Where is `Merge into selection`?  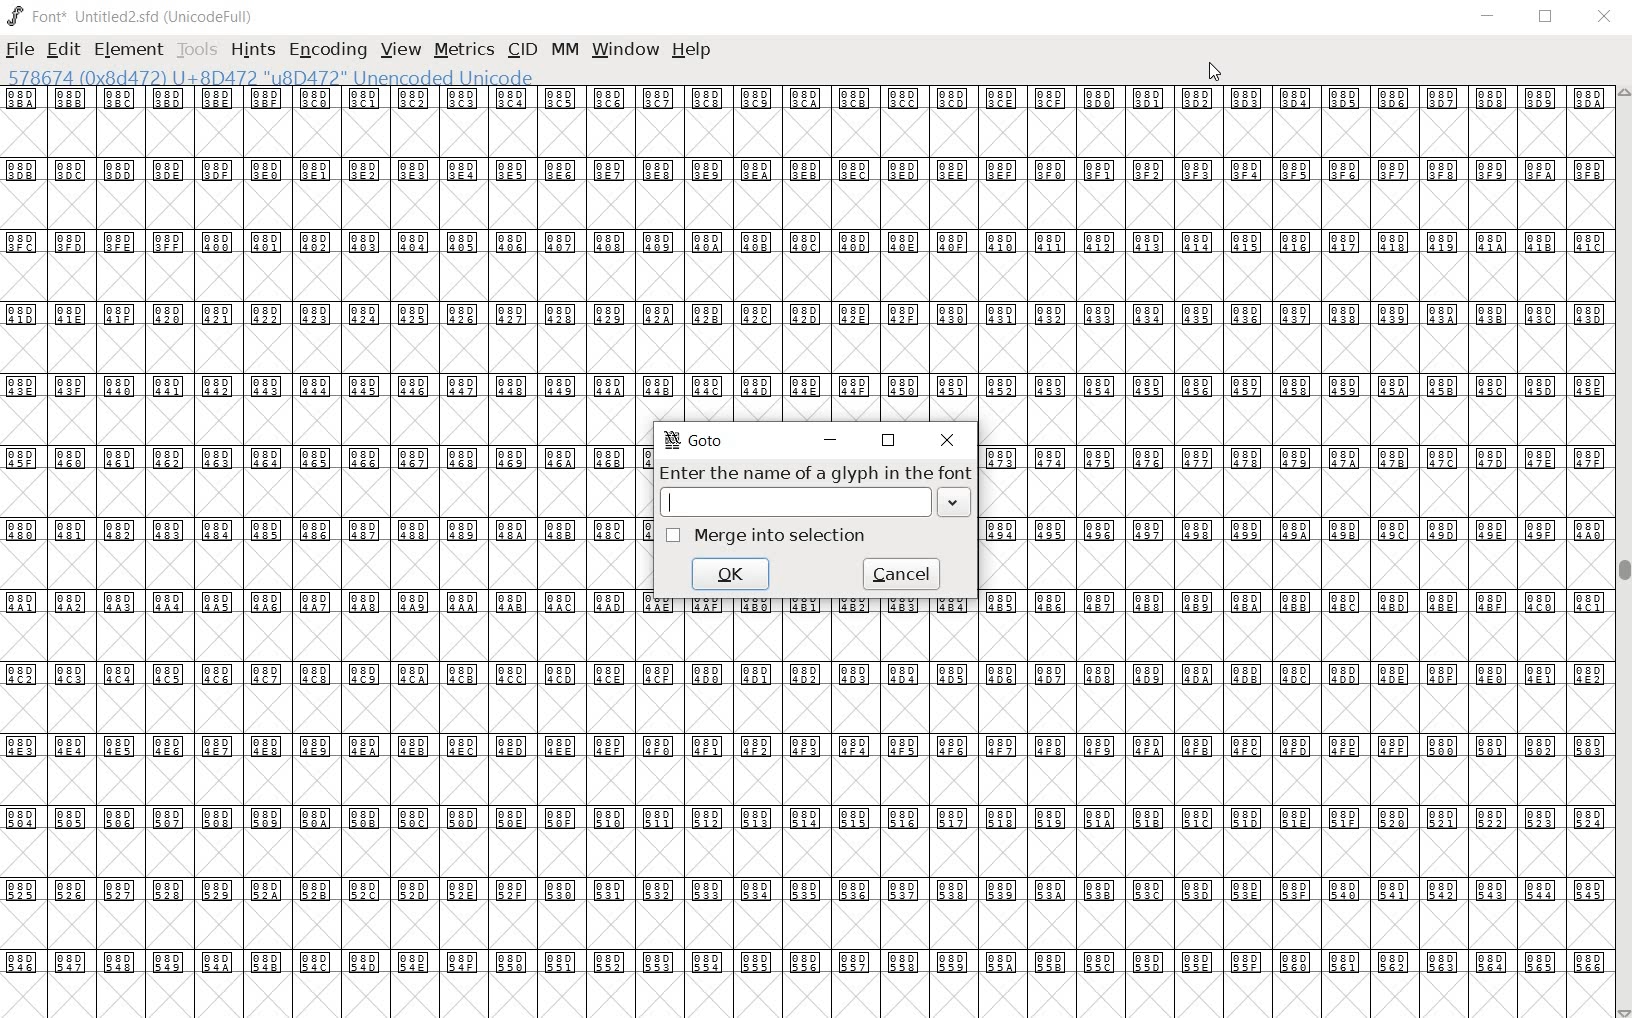 Merge into selection is located at coordinates (765, 535).